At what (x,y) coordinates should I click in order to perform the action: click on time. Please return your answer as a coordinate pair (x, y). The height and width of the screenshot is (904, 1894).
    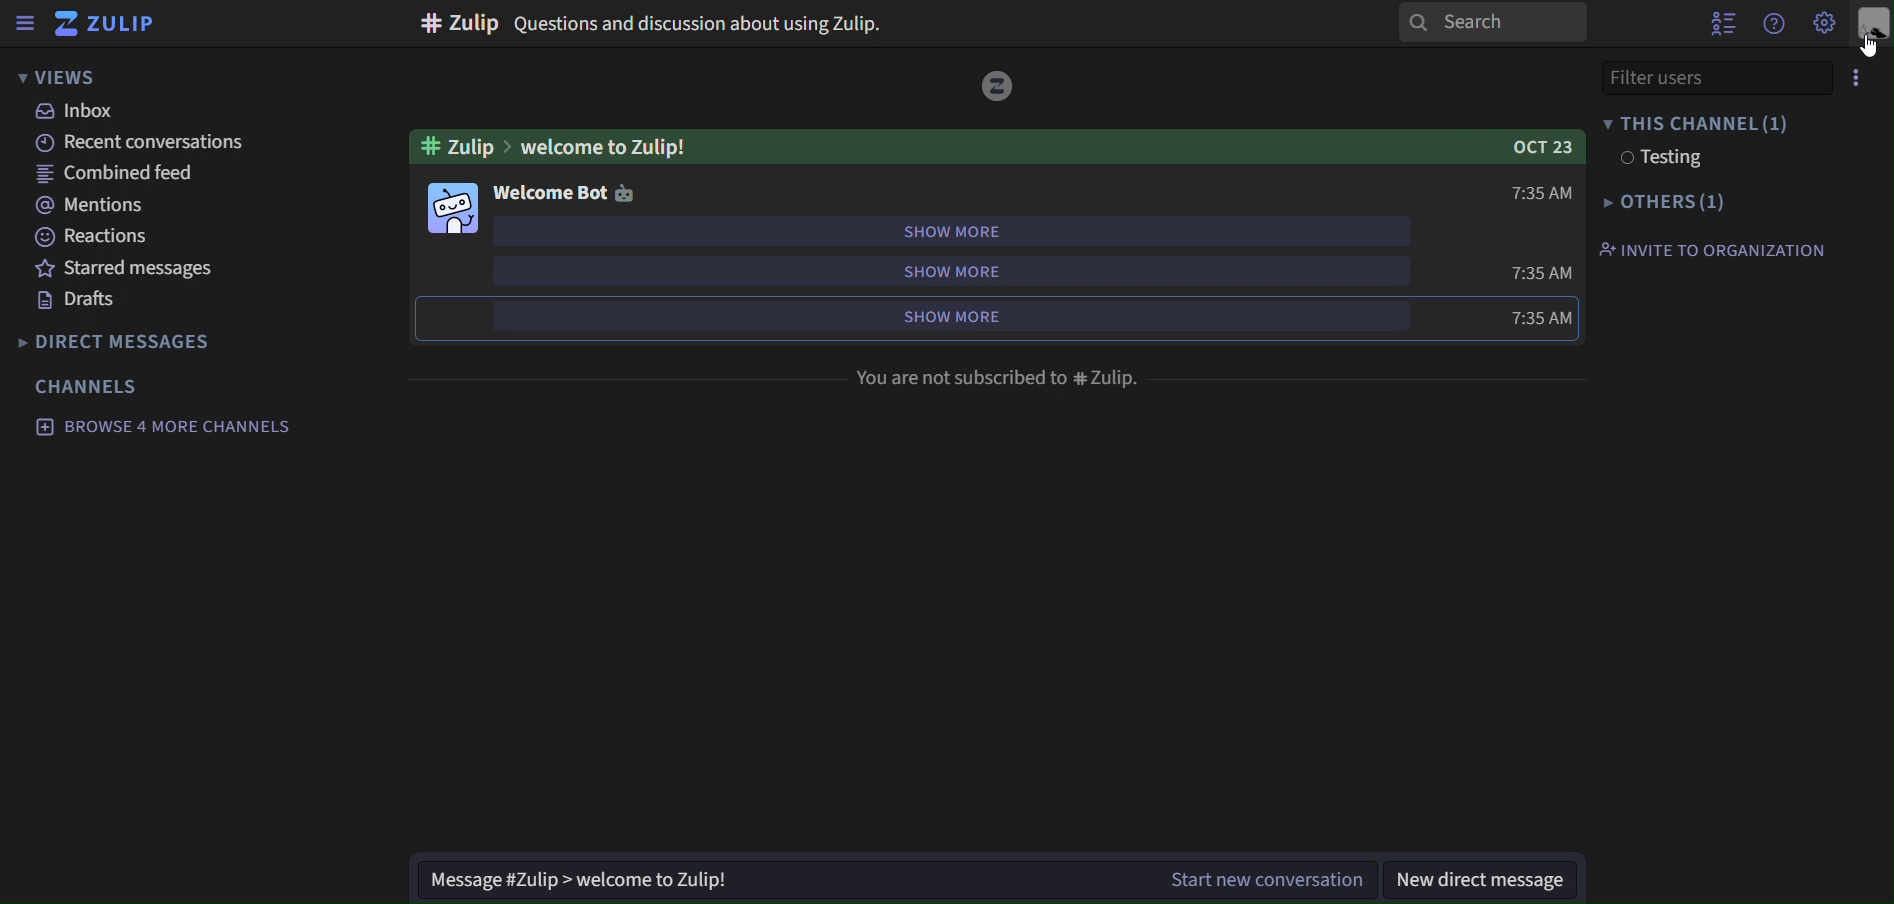
    Looking at the image, I should click on (1542, 318).